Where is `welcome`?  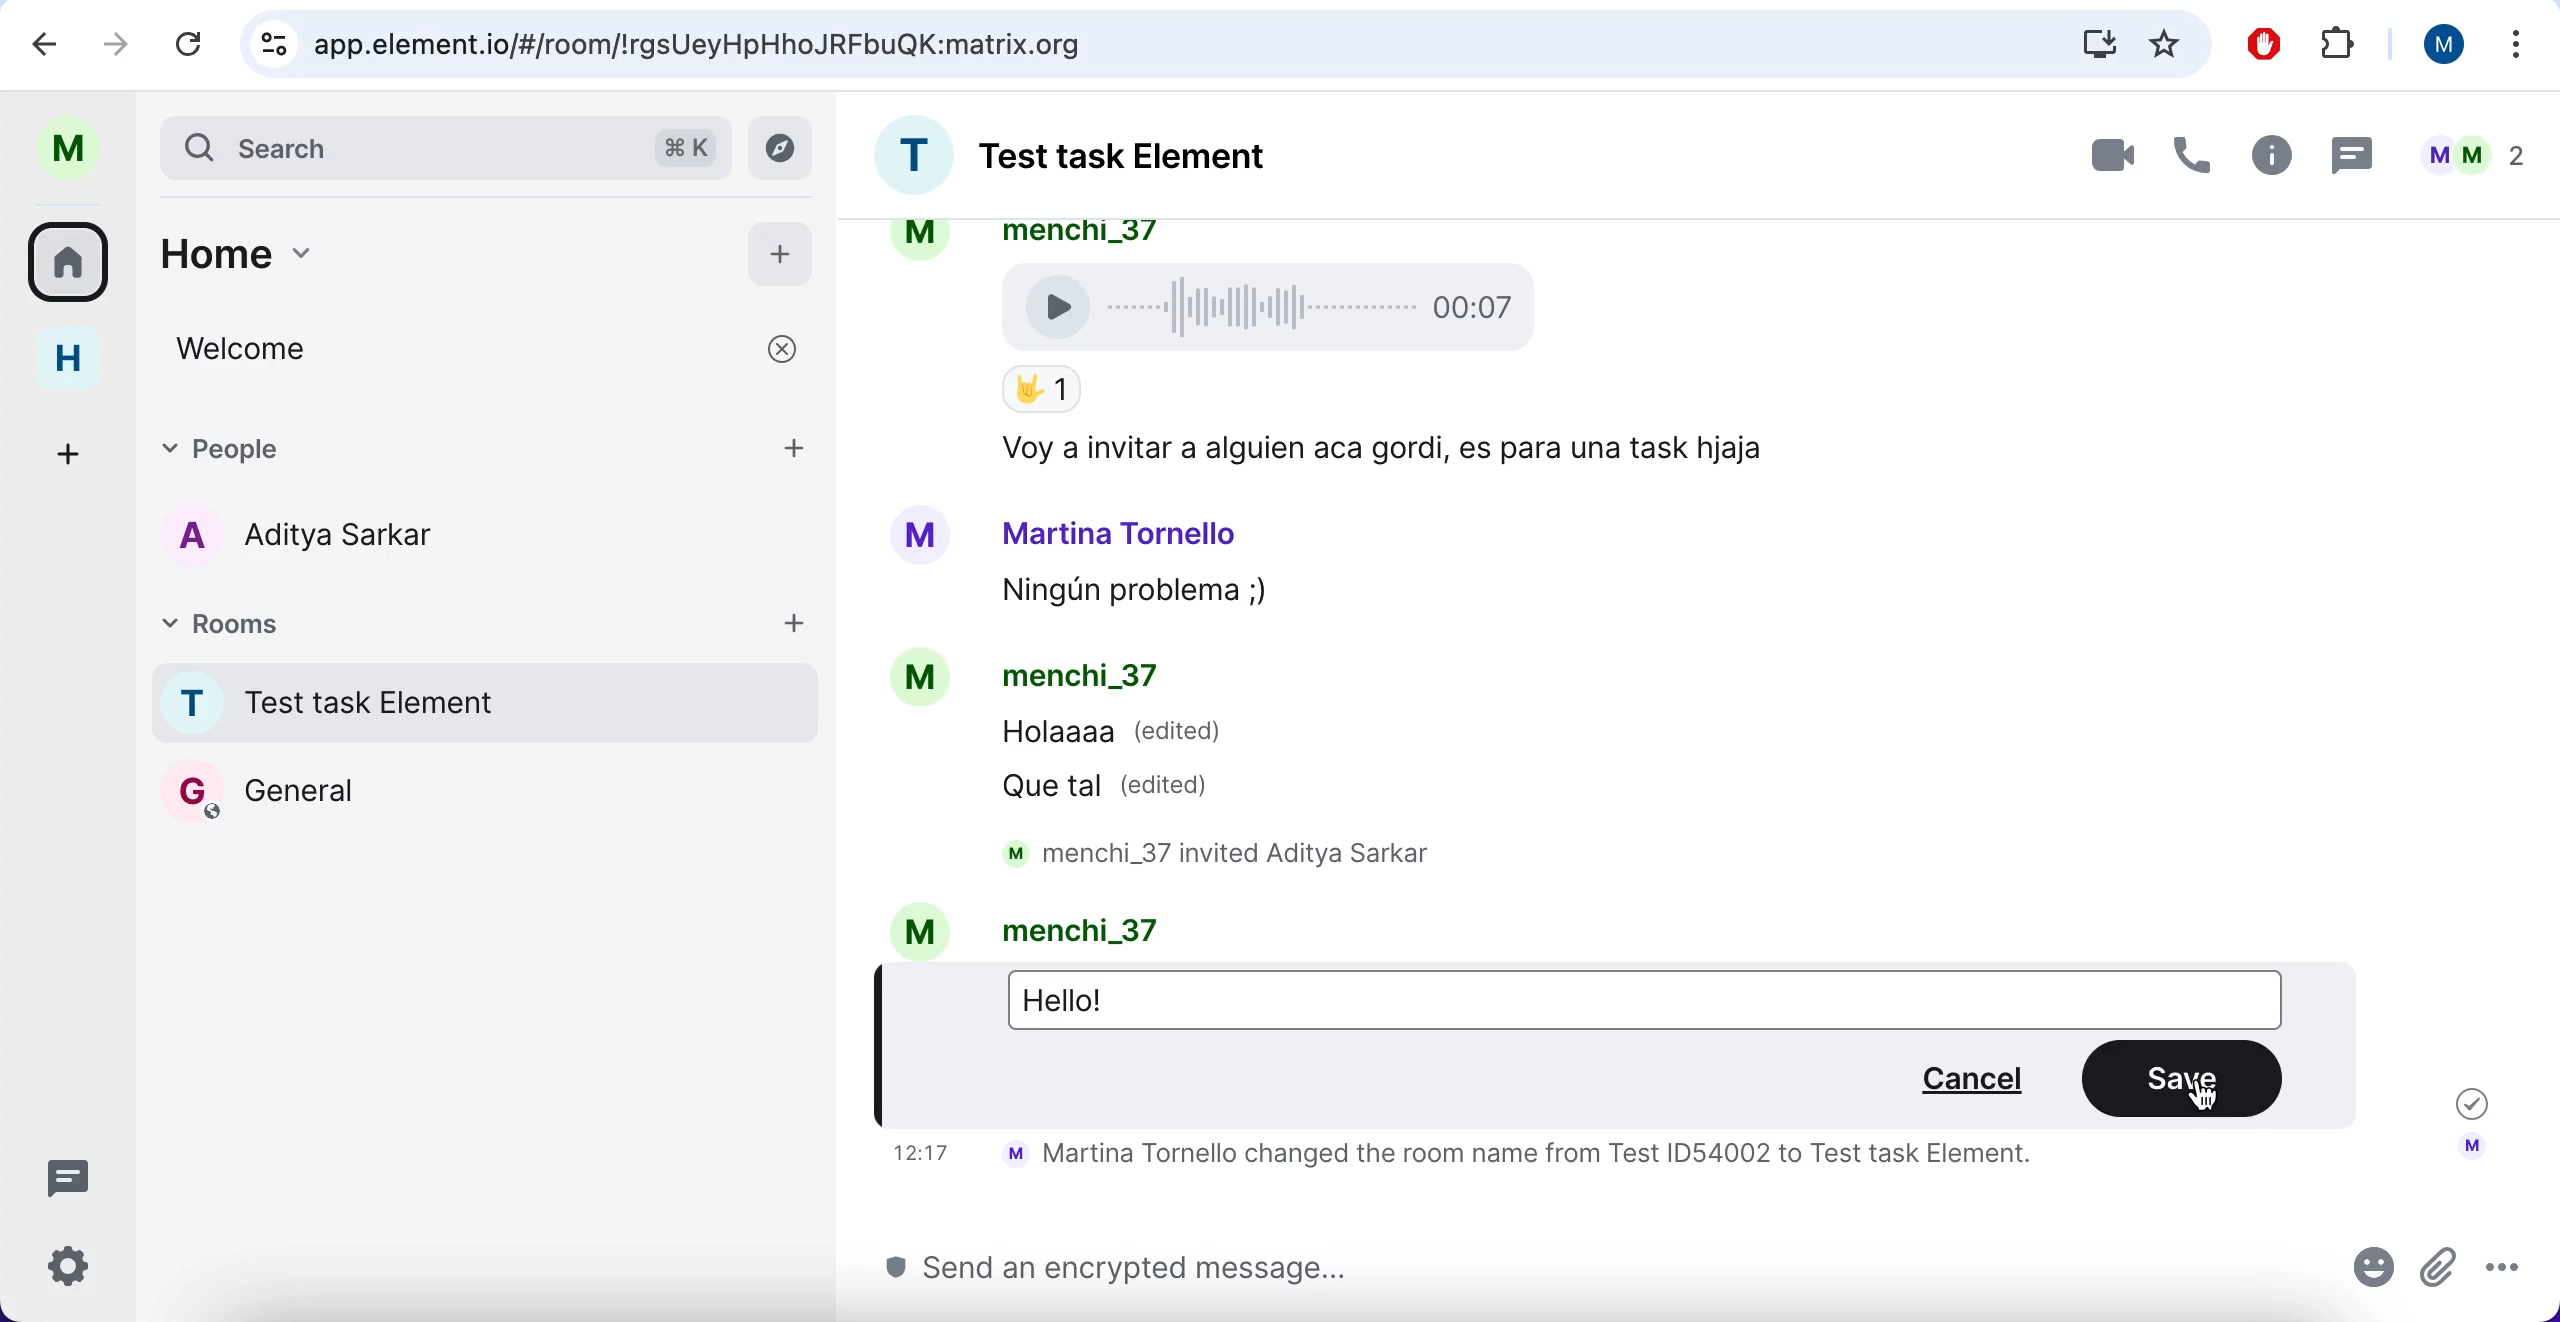 welcome is located at coordinates (483, 353).